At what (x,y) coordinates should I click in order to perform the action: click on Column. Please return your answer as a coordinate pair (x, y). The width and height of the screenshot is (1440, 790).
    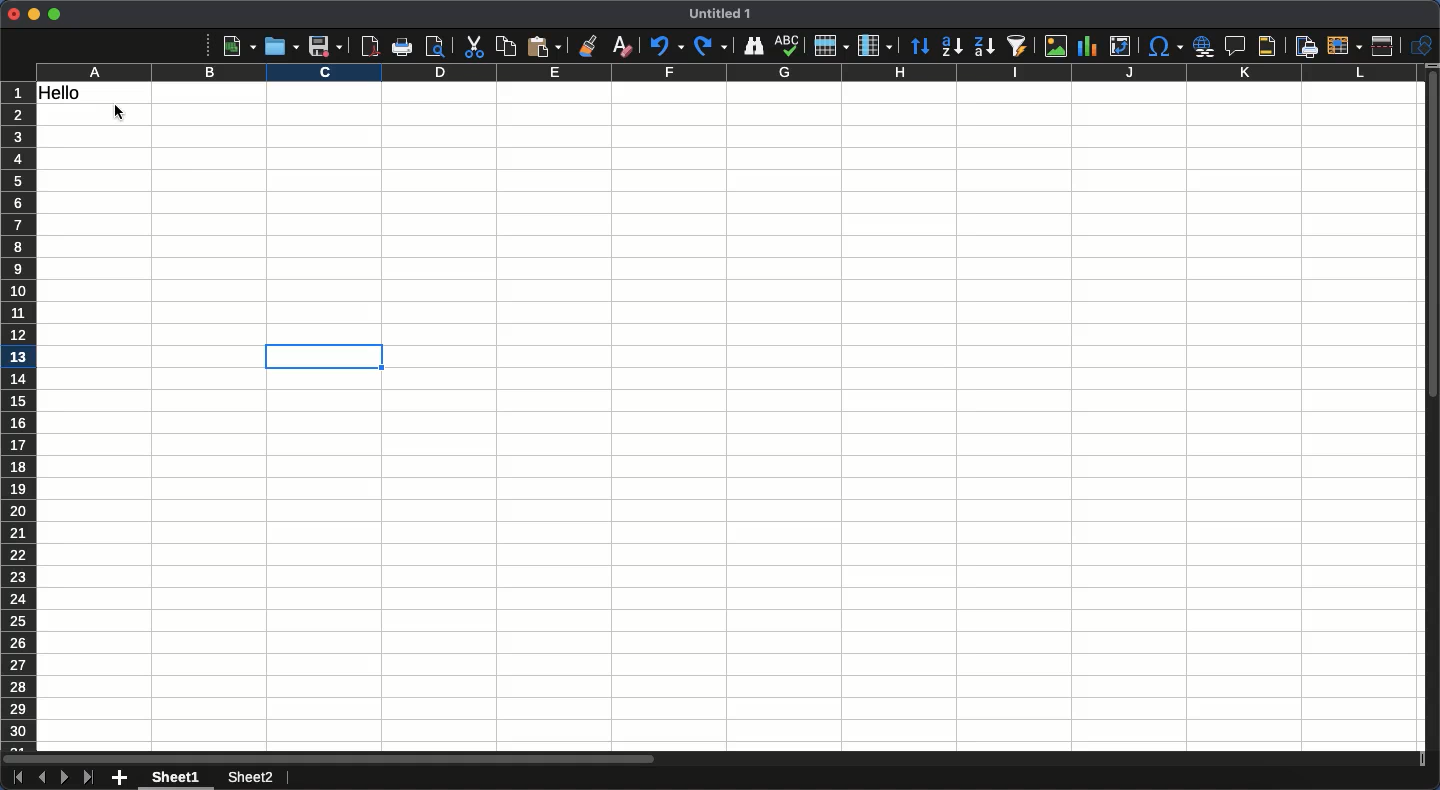
    Looking at the image, I should click on (877, 46).